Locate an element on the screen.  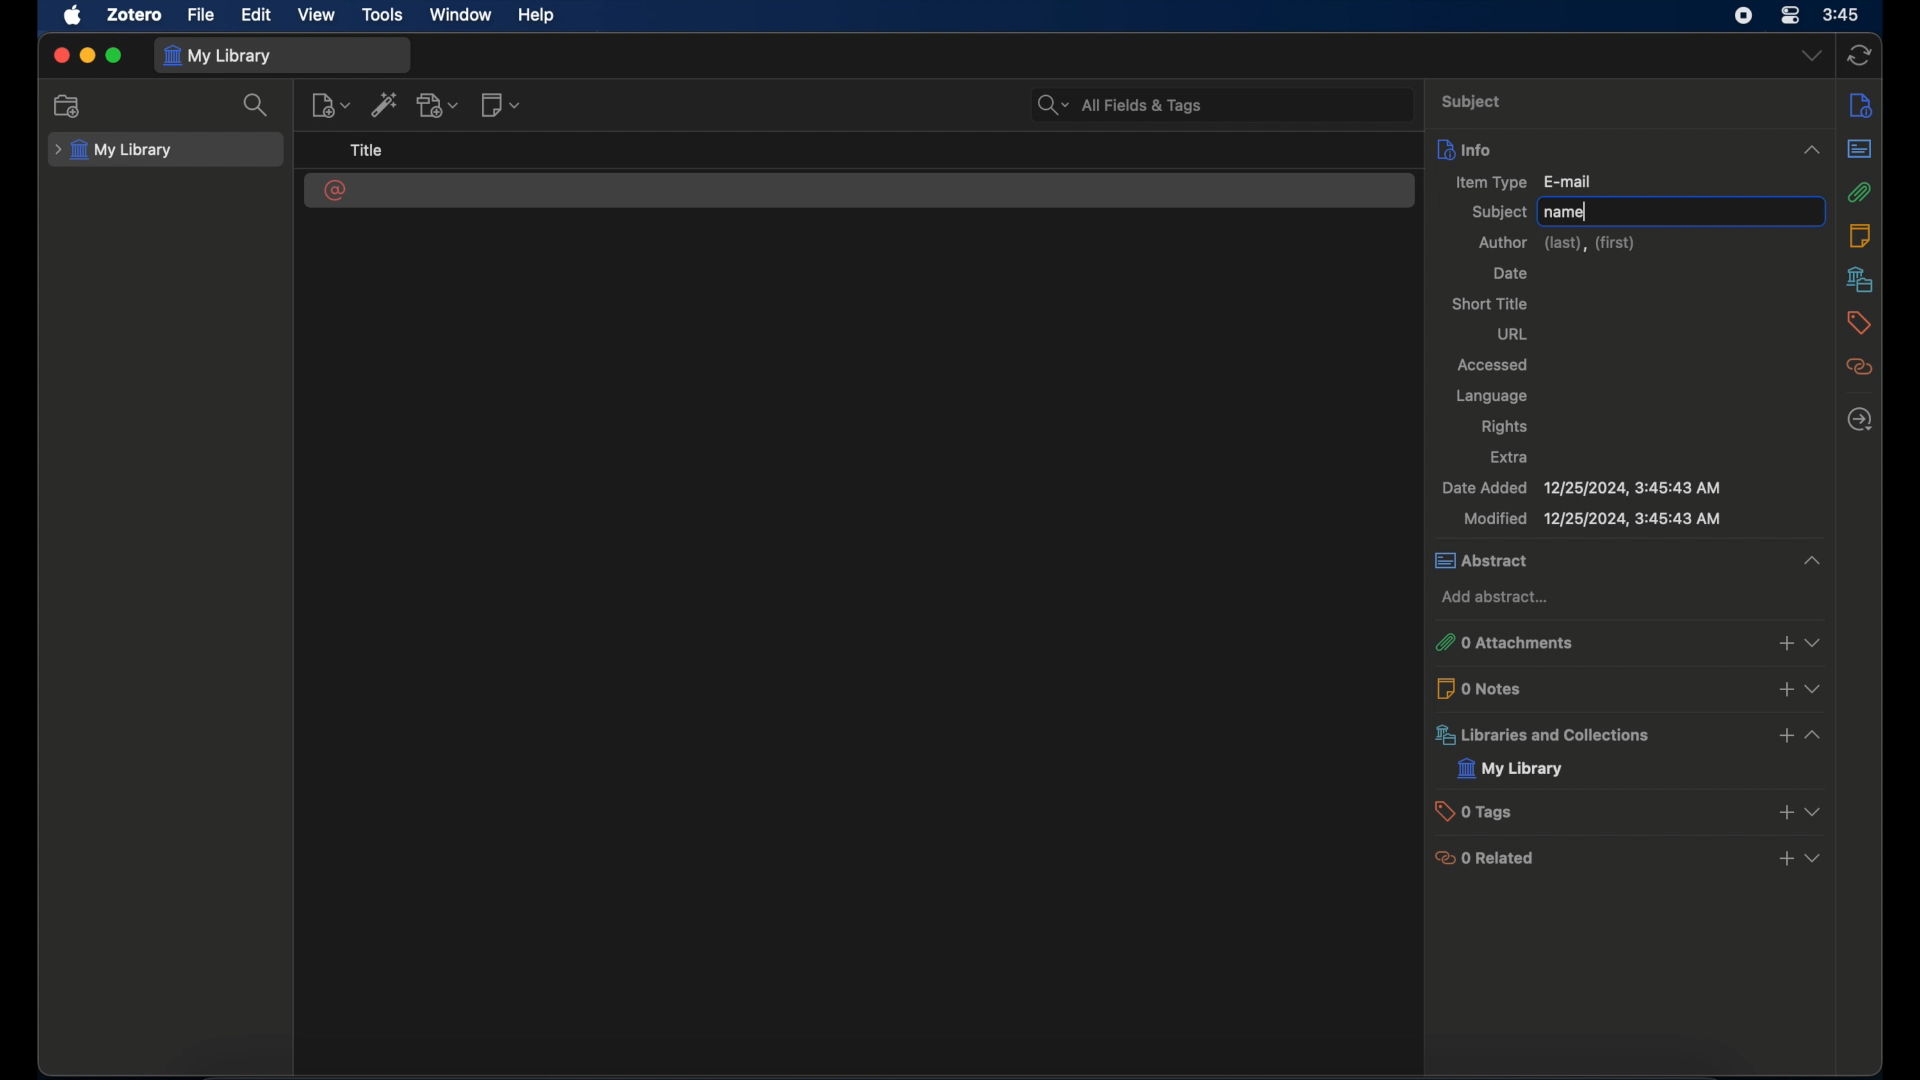
modified is located at coordinates (1592, 519).